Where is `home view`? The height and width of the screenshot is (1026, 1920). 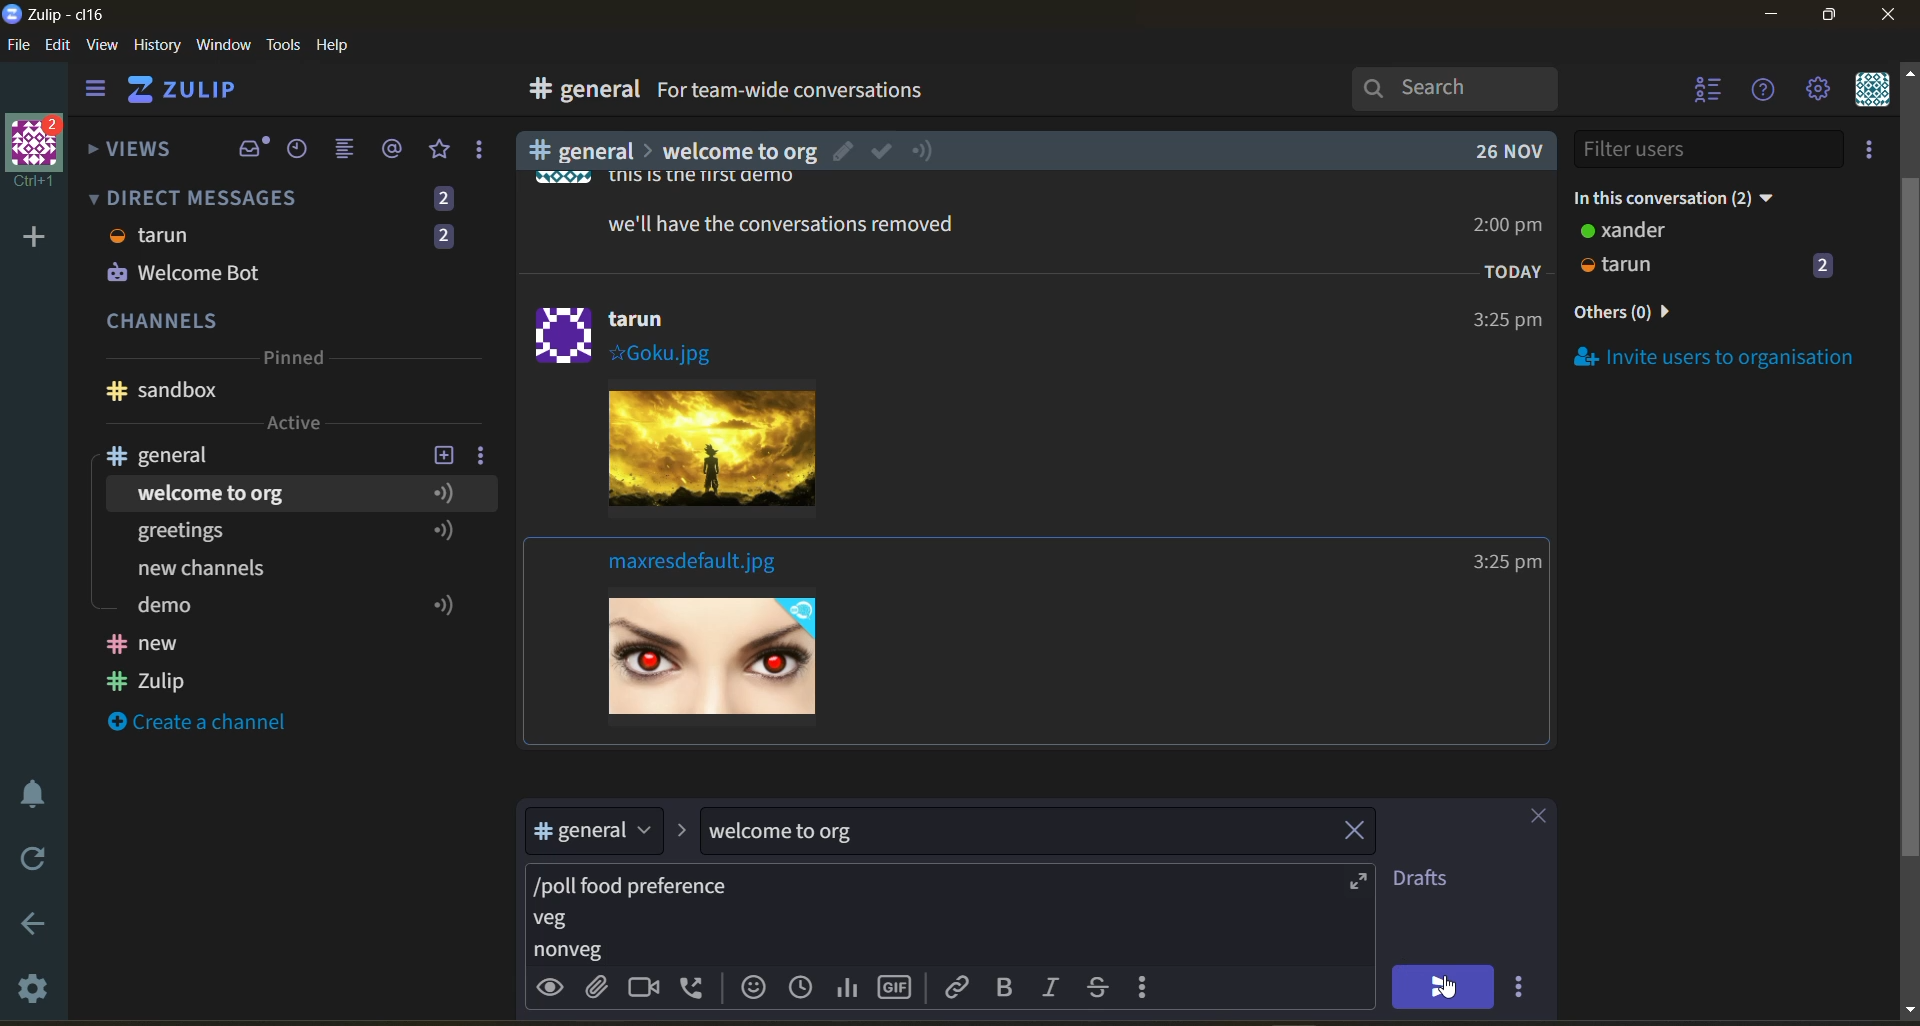 home view is located at coordinates (196, 95).